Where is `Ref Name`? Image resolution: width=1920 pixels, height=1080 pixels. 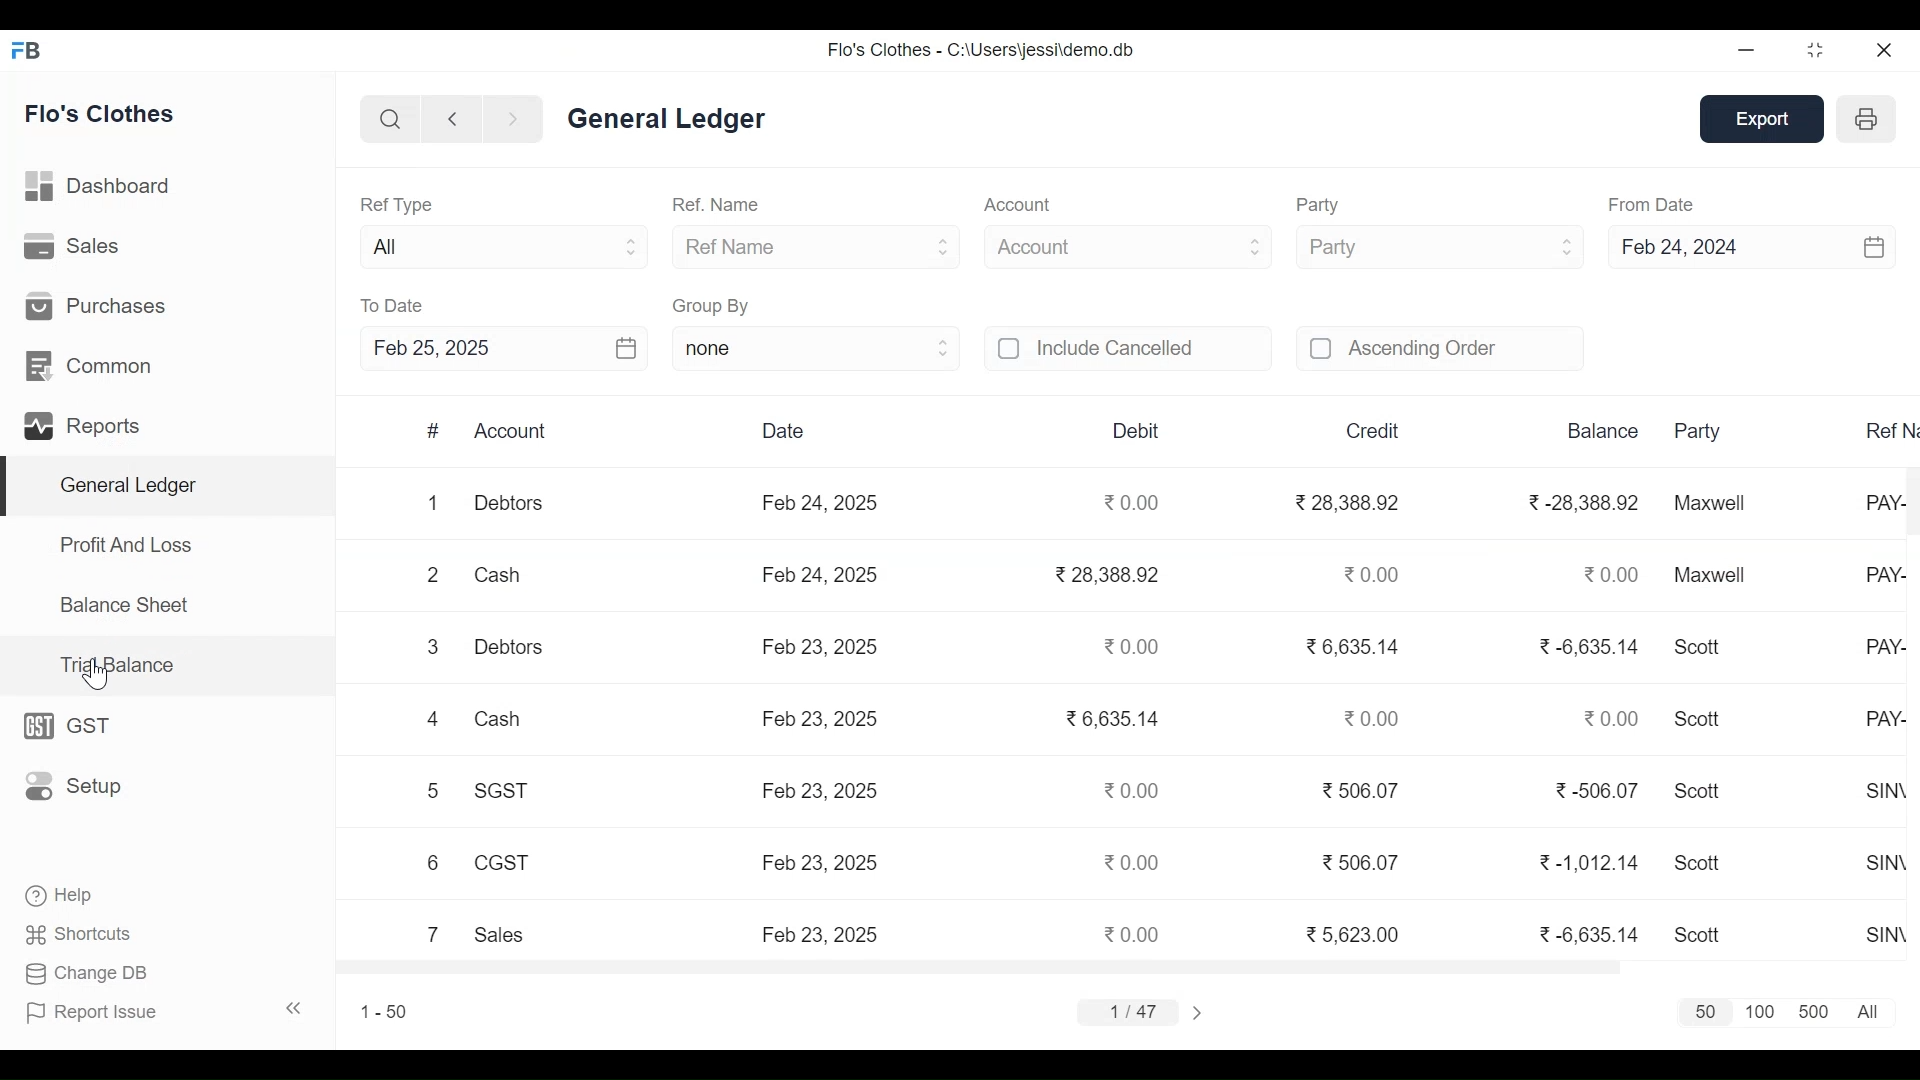
Ref Name is located at coordinates (1884, 428).